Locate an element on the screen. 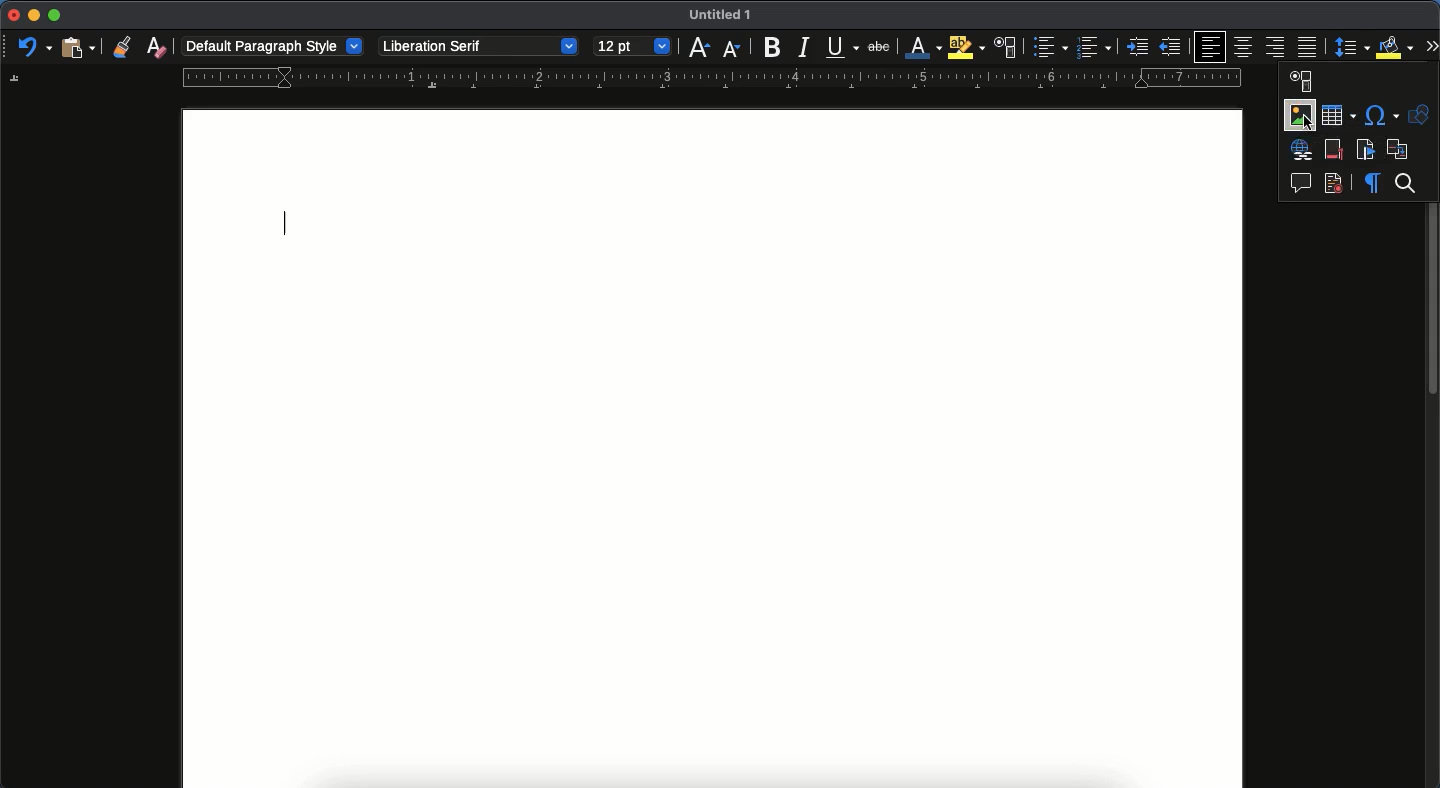  clear formatting is located at coordinates (157, 47).